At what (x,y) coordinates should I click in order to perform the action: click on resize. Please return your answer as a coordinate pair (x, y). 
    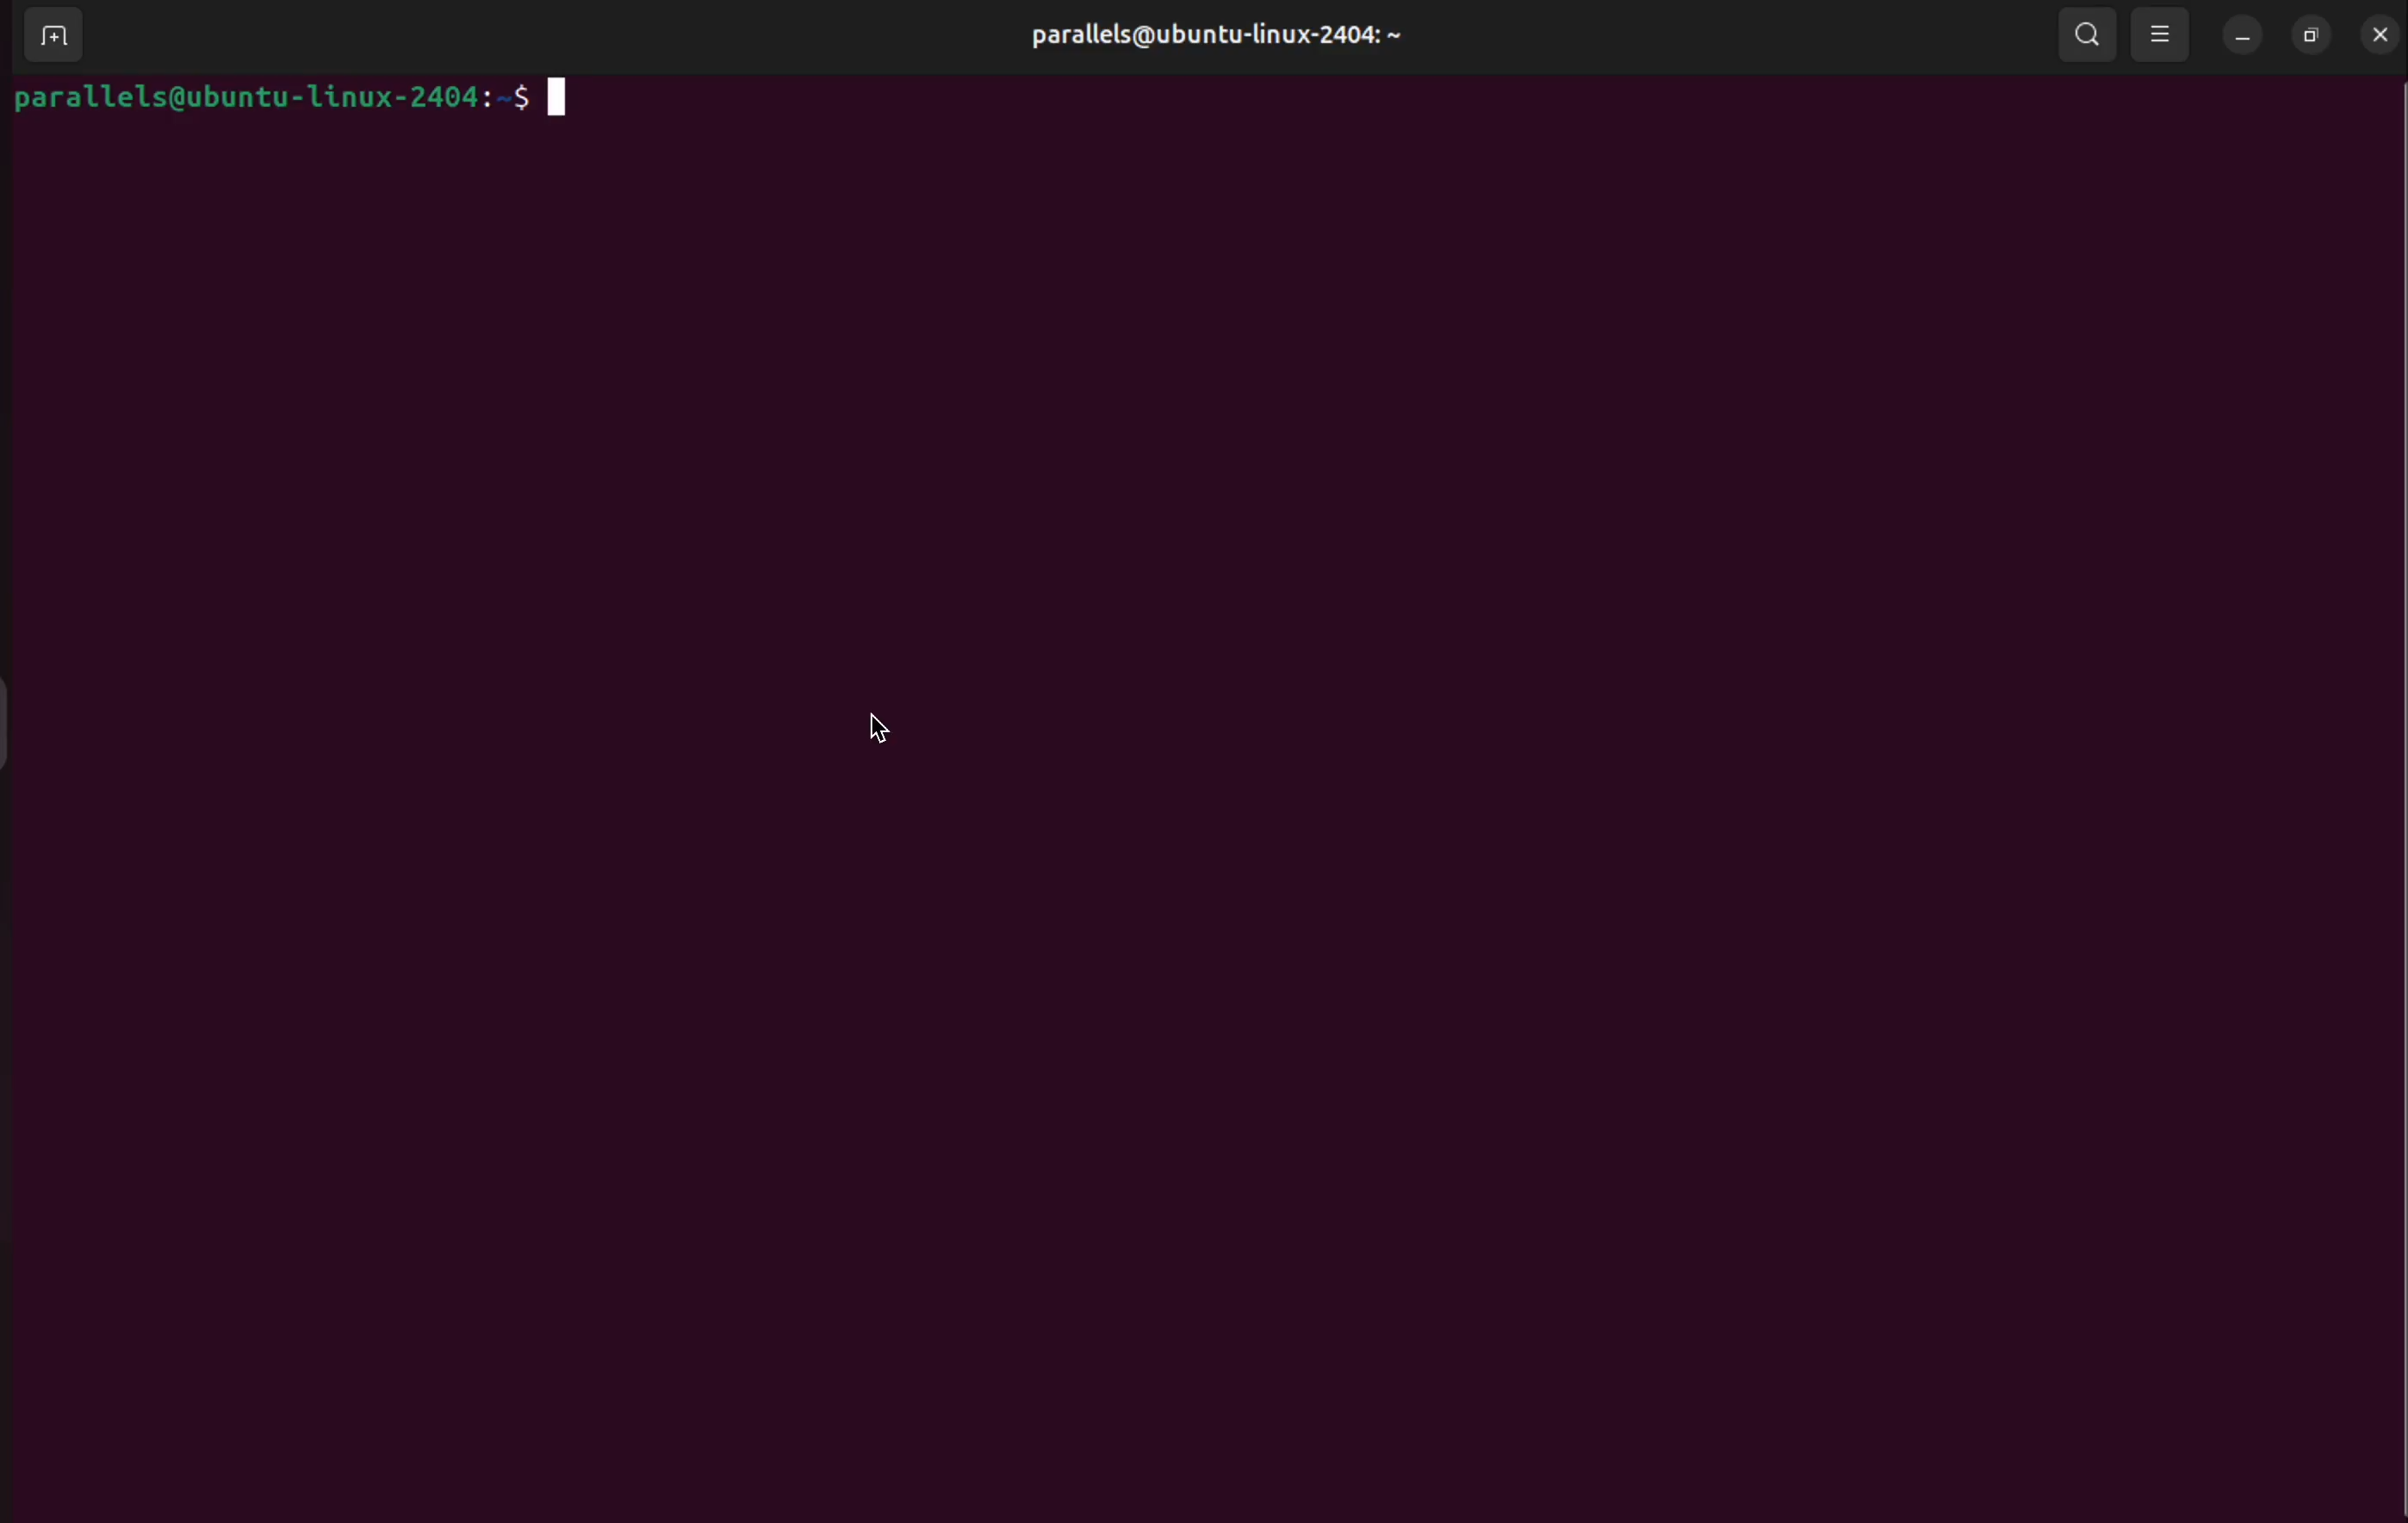
    Looking at the image, I should click on (2306, 34).